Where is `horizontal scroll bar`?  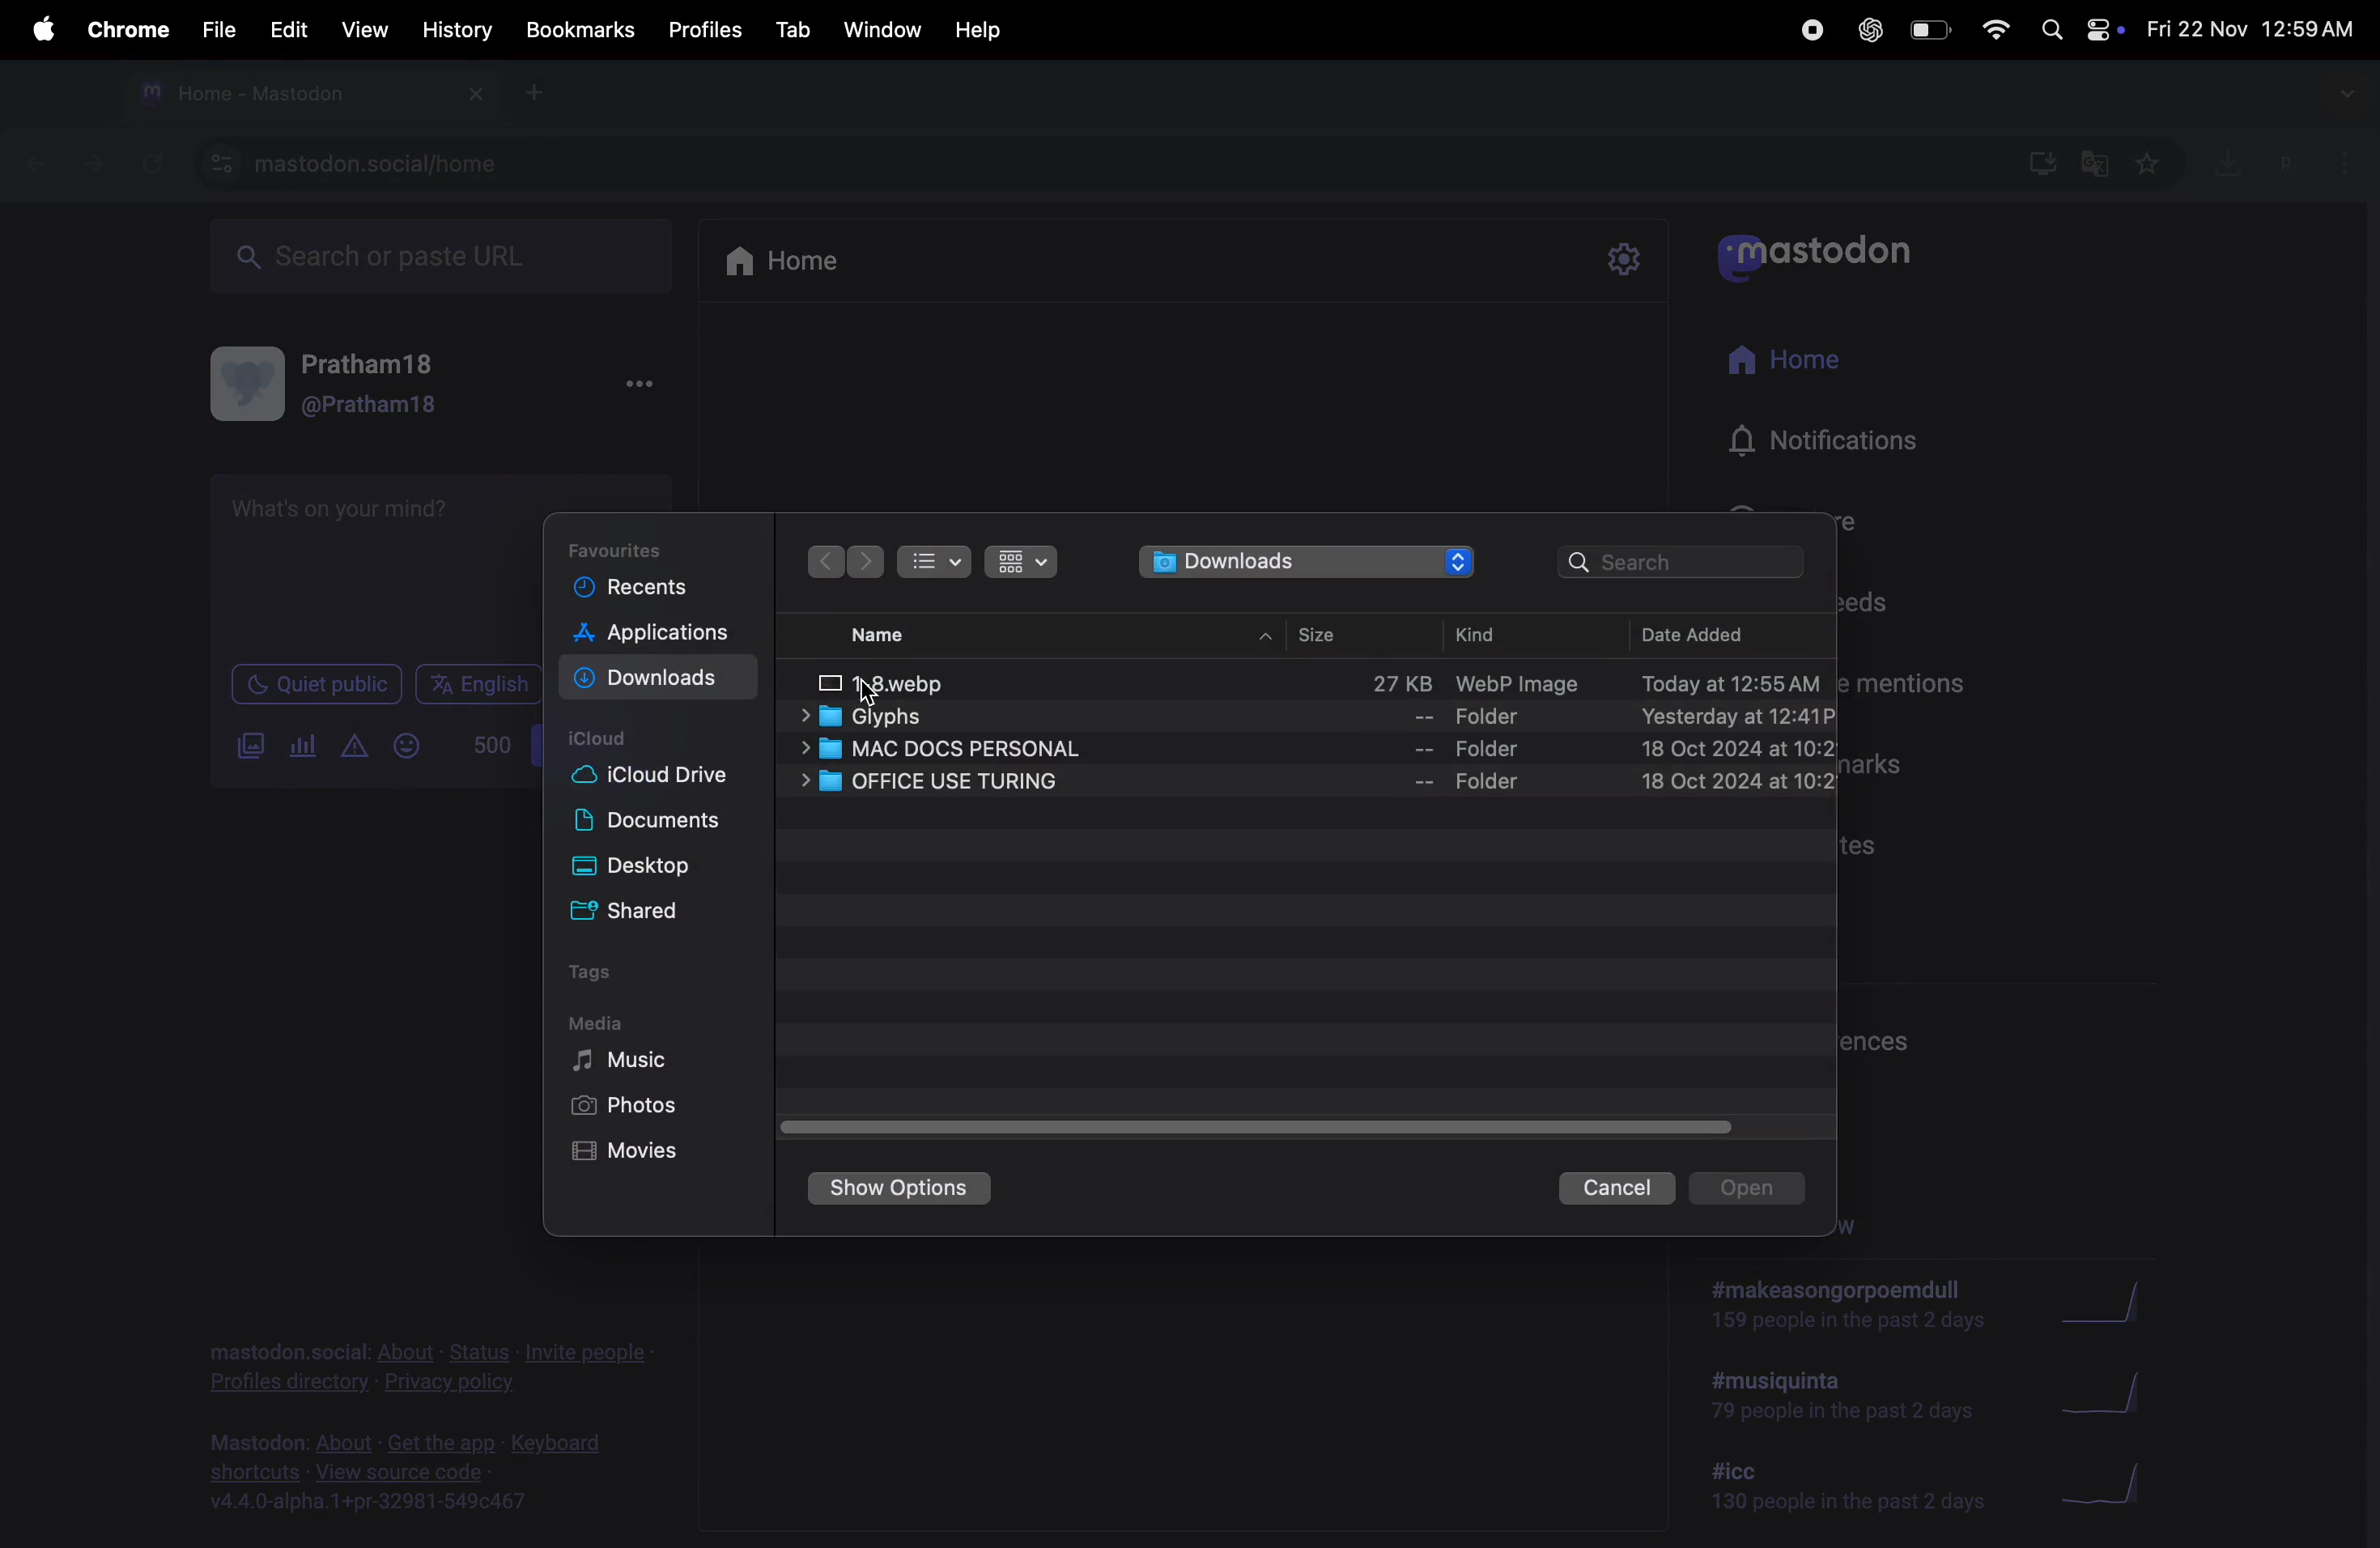 horizontal scroll bar is located at coordinates (1305, 1126).